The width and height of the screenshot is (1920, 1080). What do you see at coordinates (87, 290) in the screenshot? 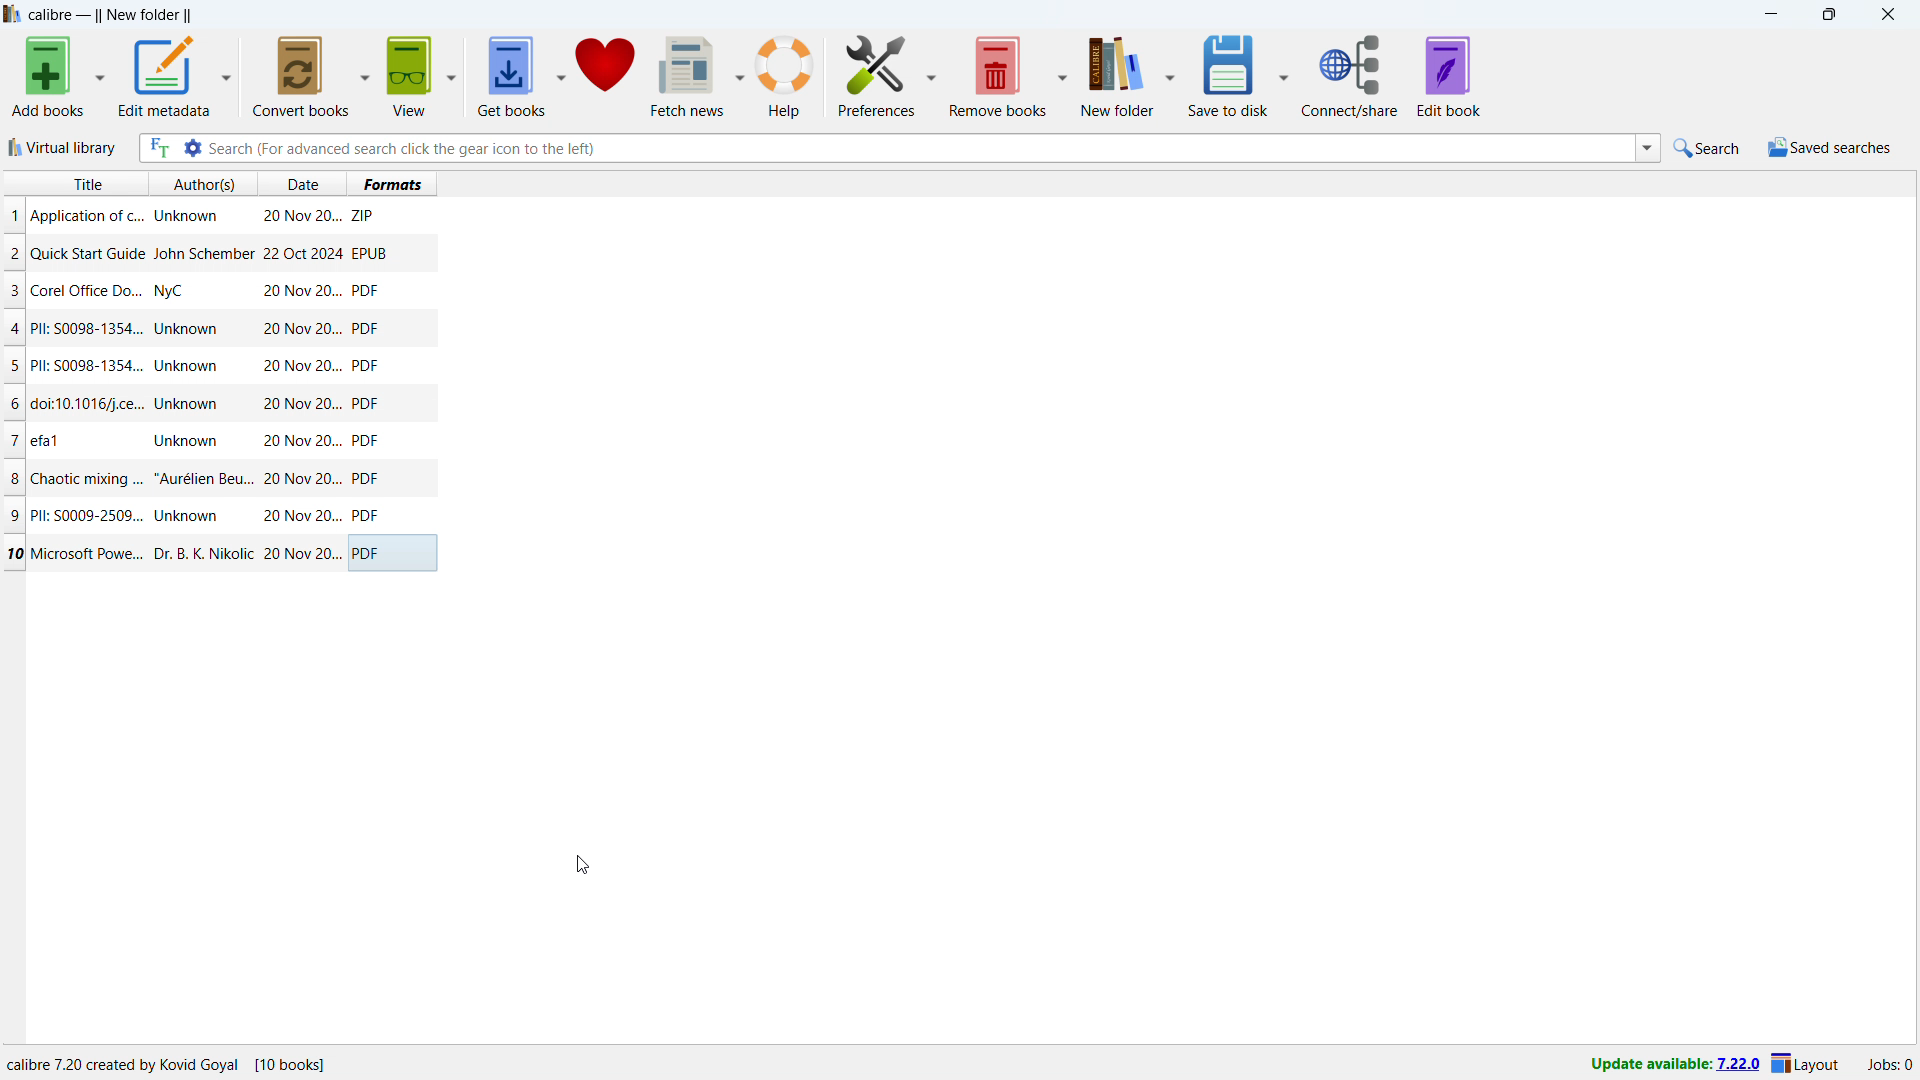
I see `Corel Office Do...` at bounding box center [87, 290].